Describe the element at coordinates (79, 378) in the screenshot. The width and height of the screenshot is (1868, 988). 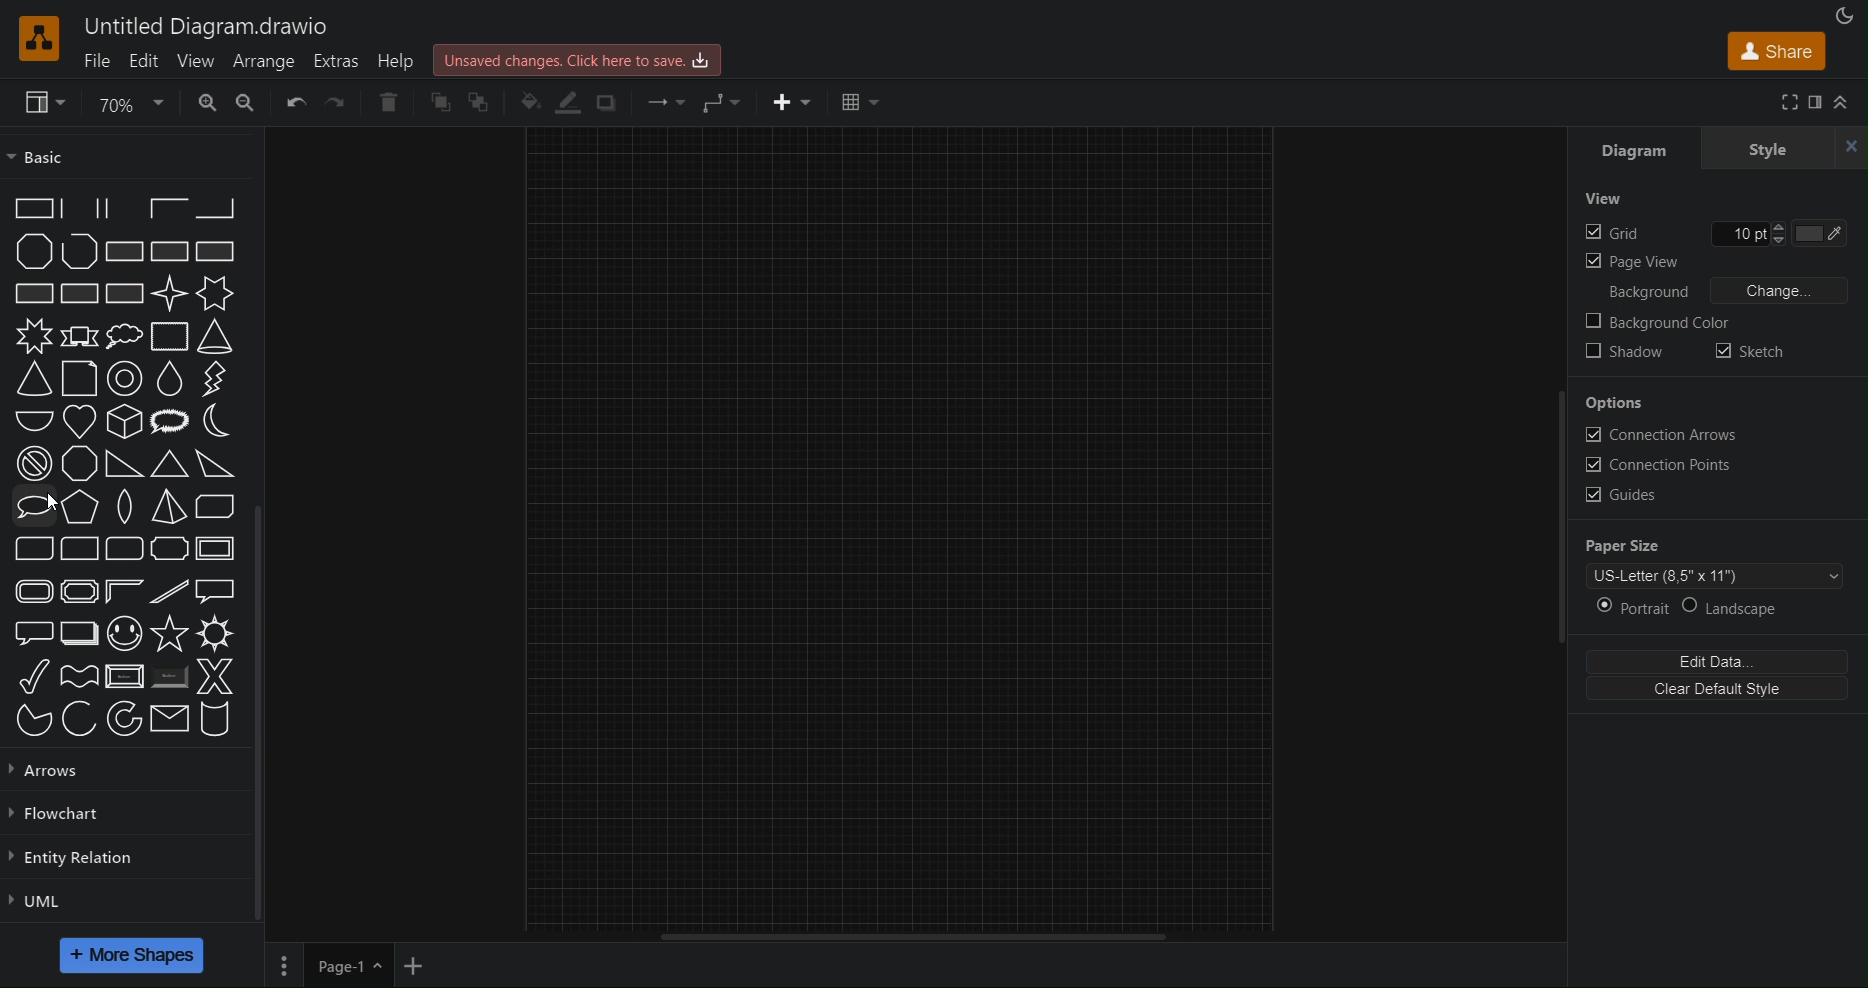
I see `Document` at that location.